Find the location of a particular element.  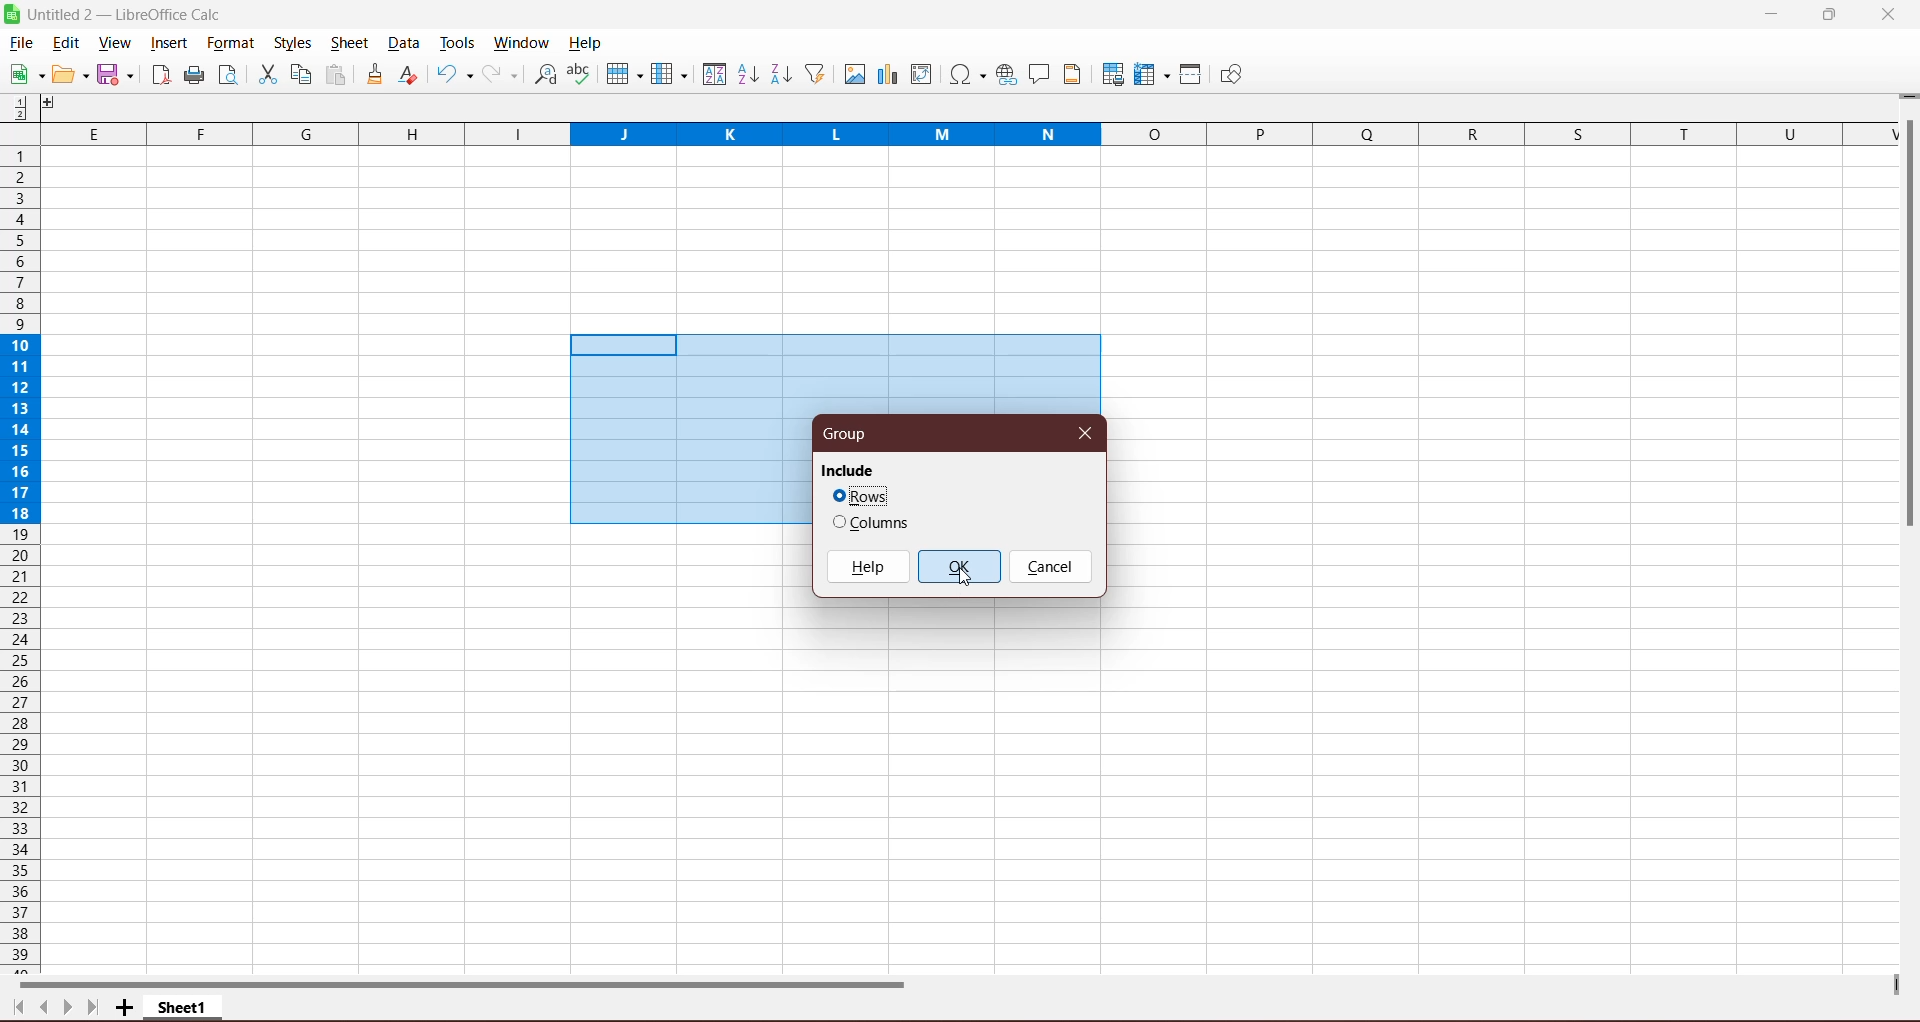

Restore Down is located at coordinates (1828, 14).